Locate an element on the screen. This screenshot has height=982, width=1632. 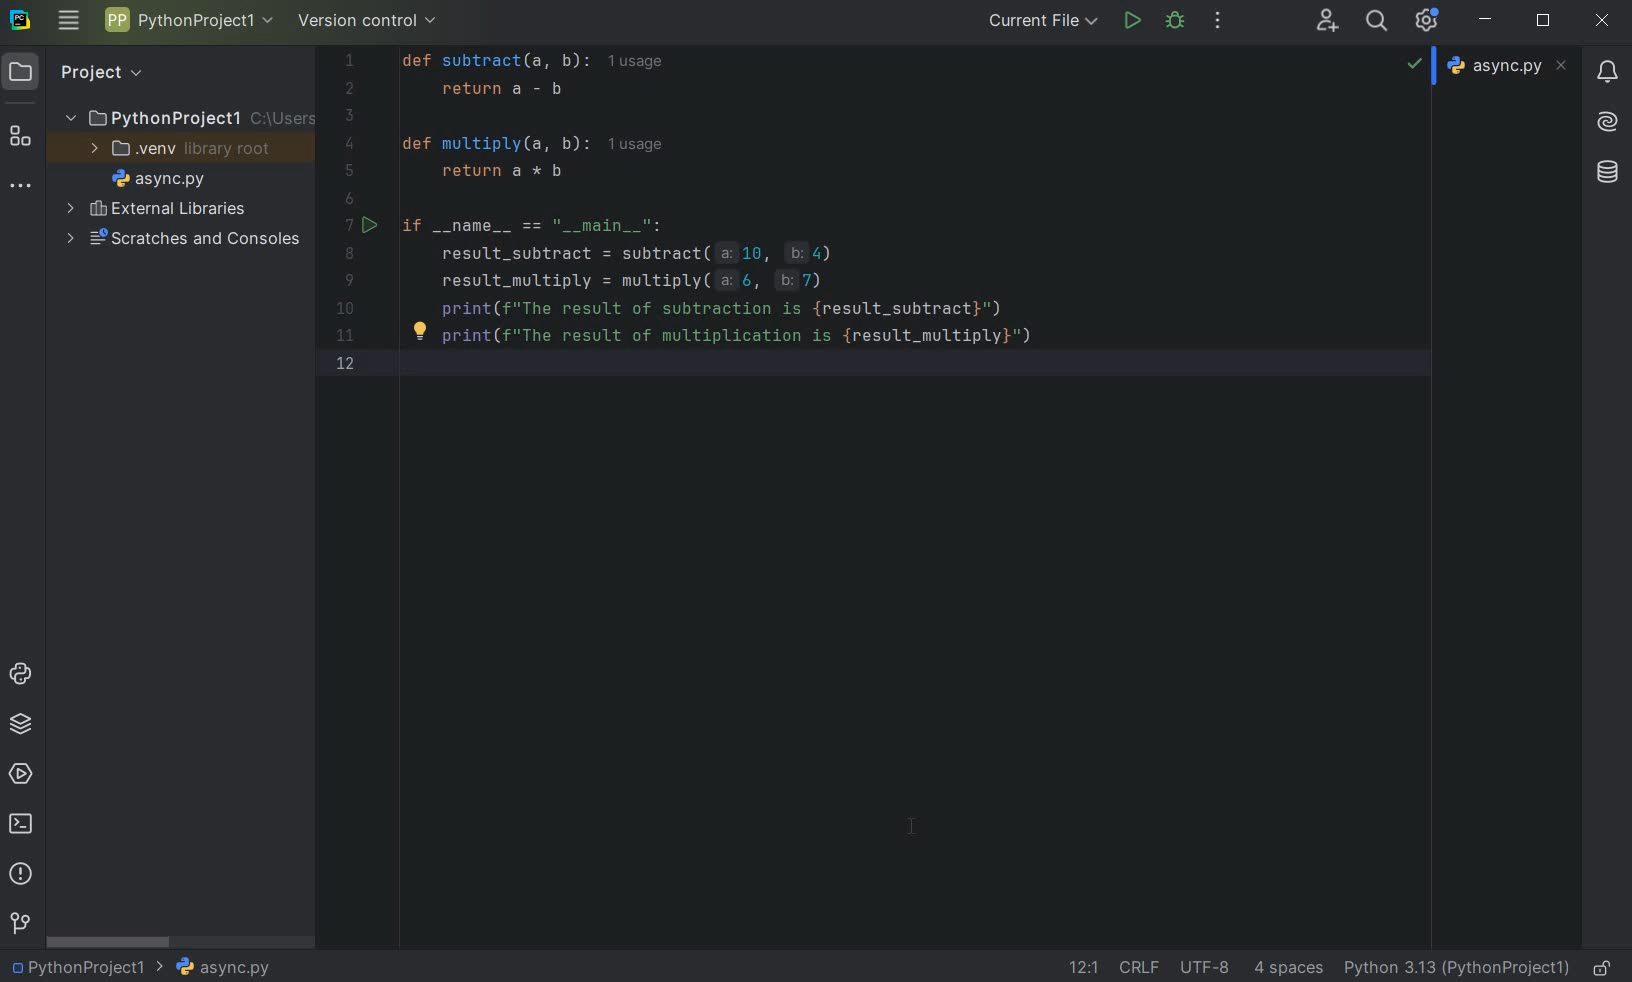
MORE ACTIONS is located at coordinates (1219, 21).